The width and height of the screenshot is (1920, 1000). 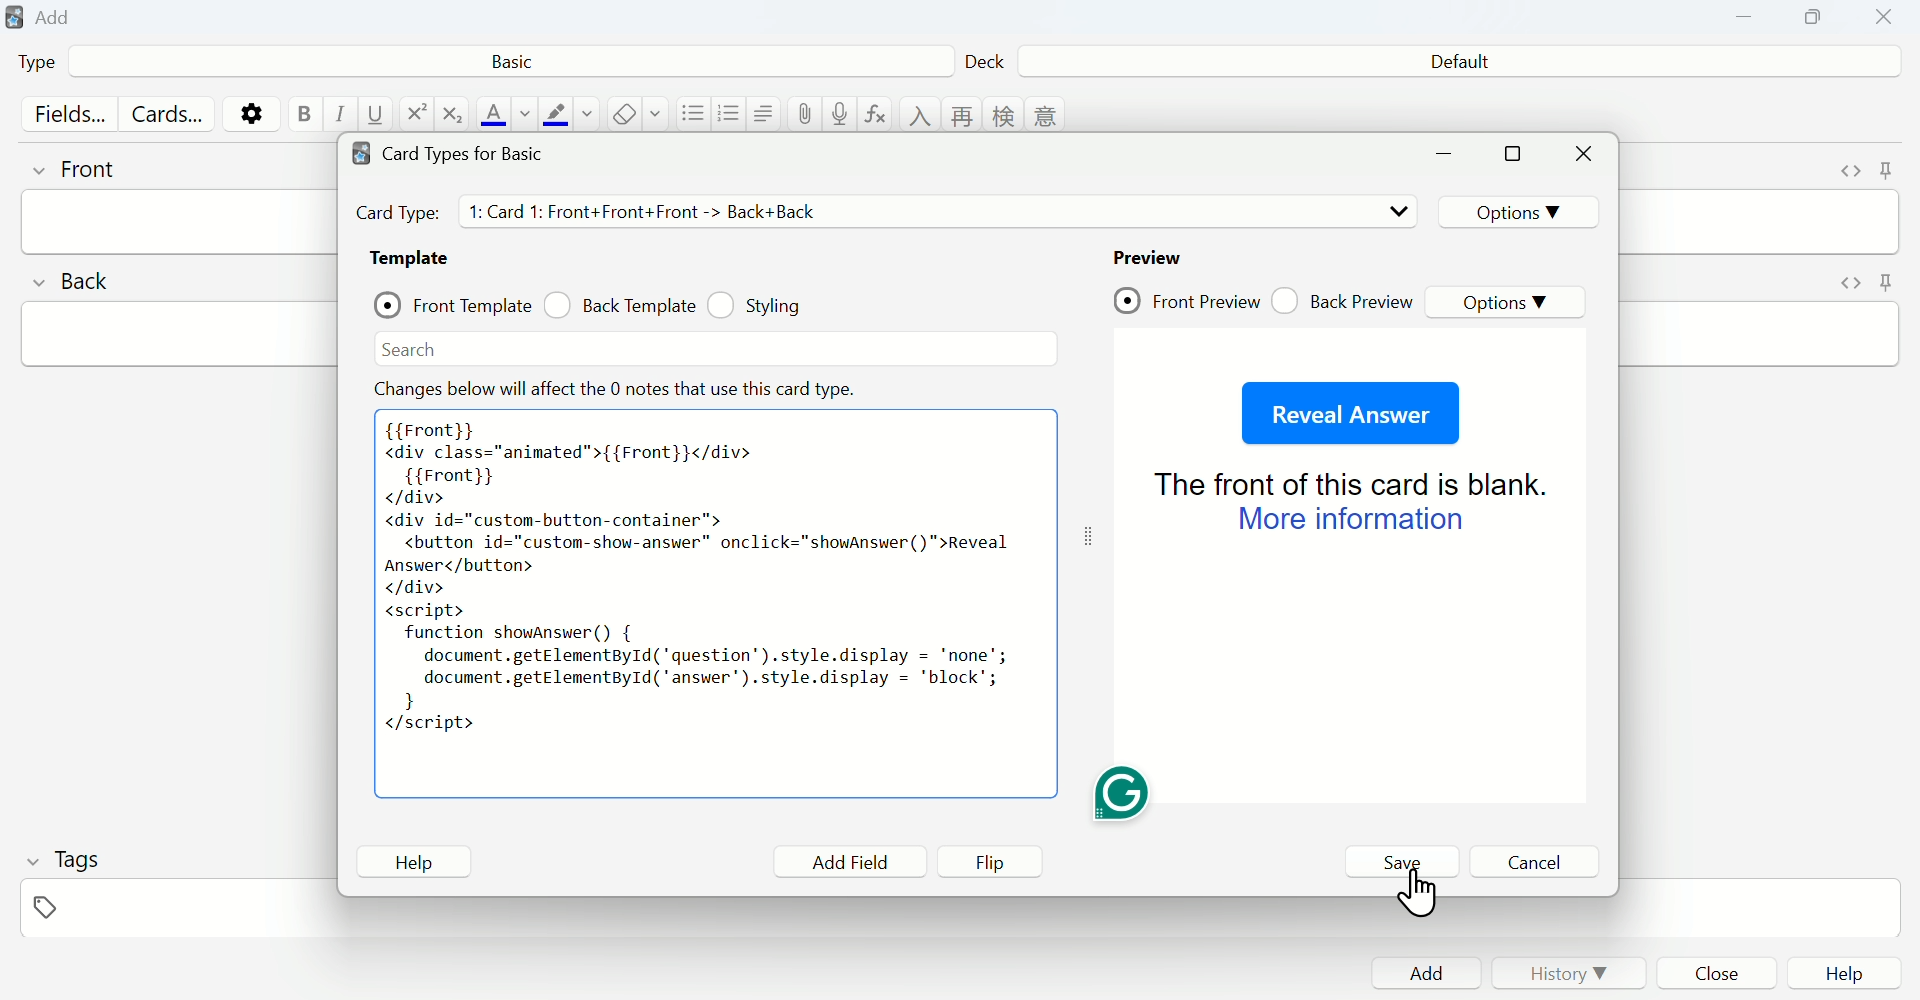 What do you see at coordinates (1120, 794) in the screenshot?
I see `Grammarly extension` at bounding box center [1120, 794].